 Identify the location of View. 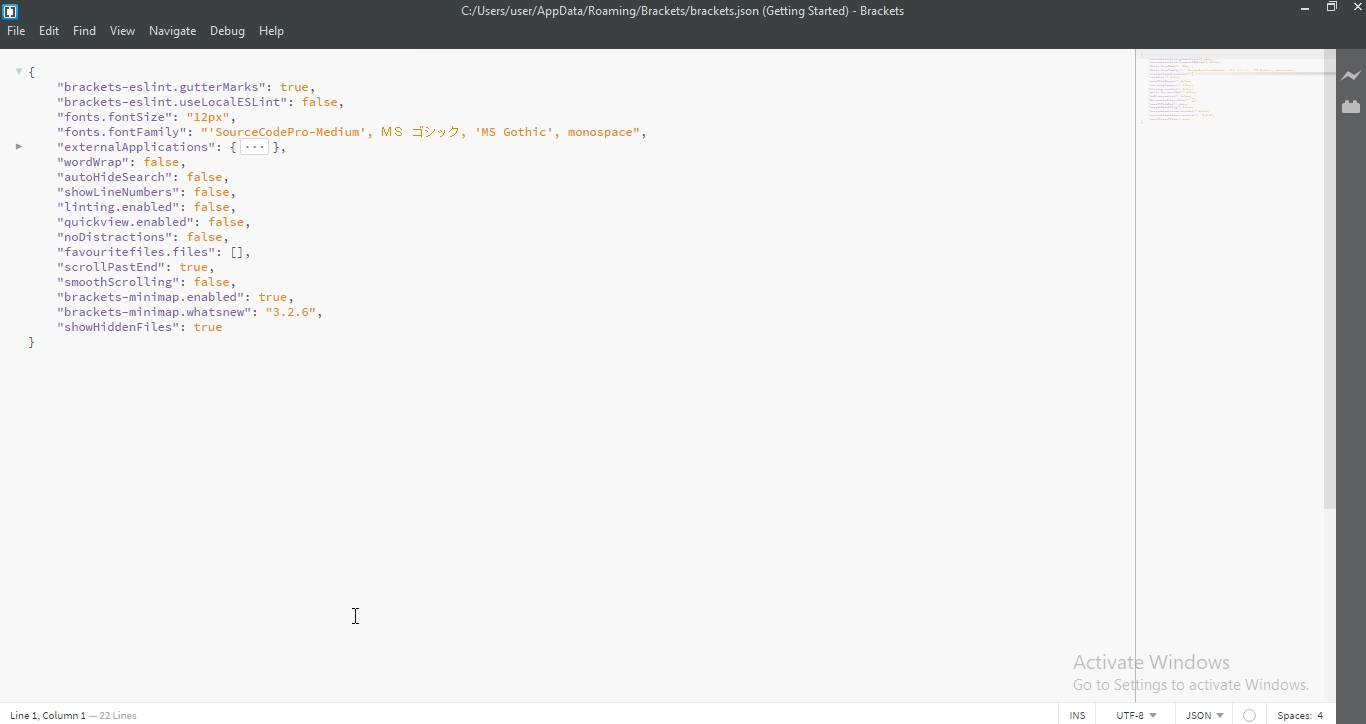
(124, 30).